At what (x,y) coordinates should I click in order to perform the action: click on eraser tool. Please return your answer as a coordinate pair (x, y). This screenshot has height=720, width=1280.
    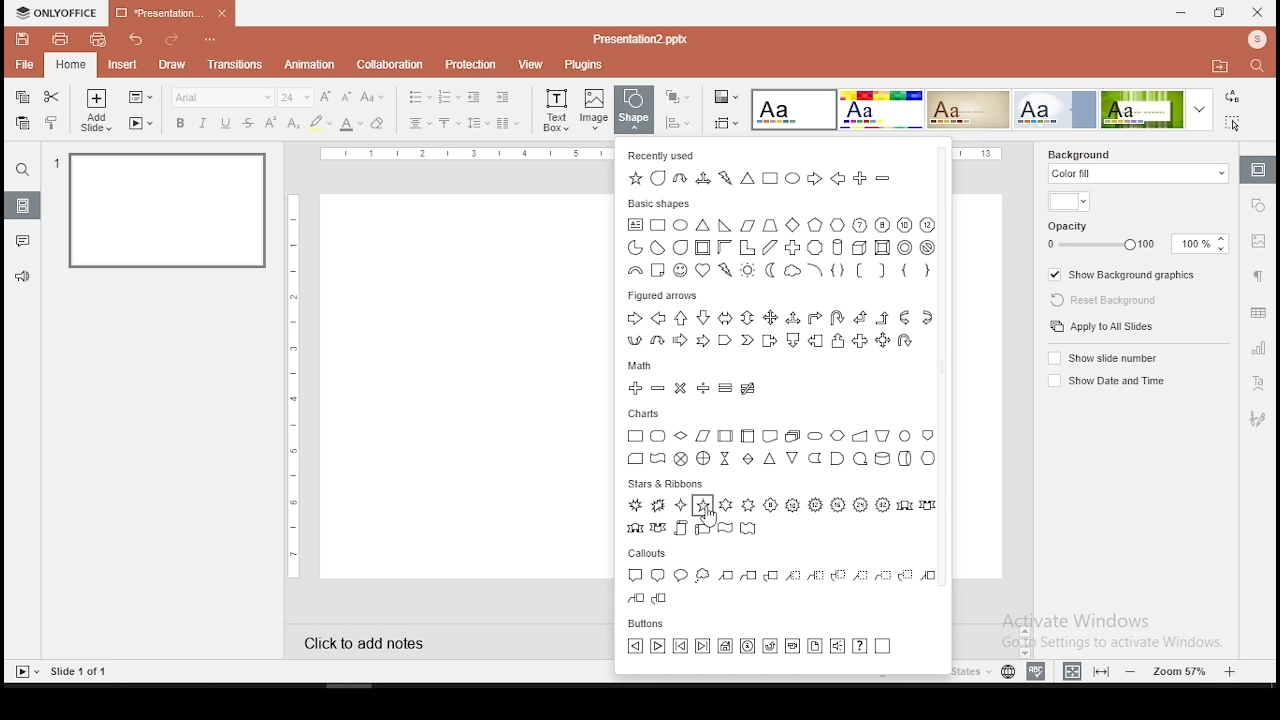
    Looking at the image, I should click on (377, 124).